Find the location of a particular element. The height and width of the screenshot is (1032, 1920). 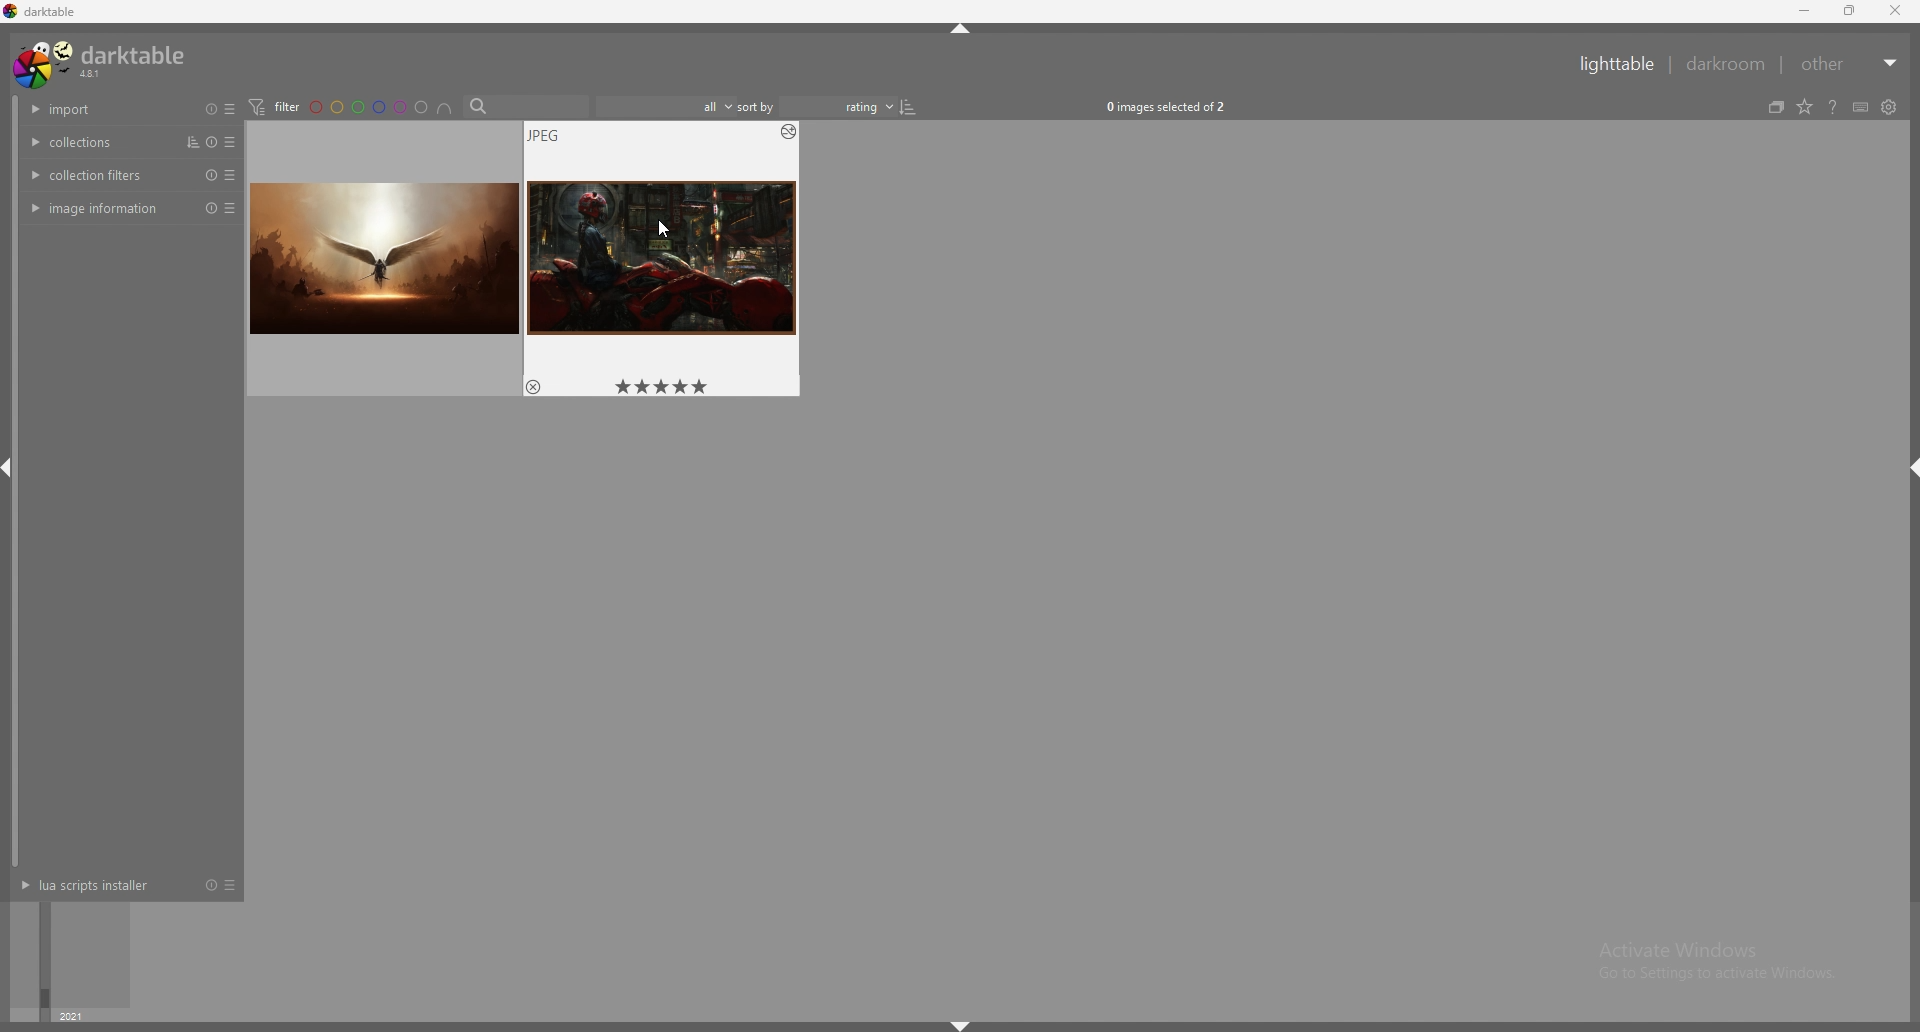

lighttable is located at coordinates (1616, 64).